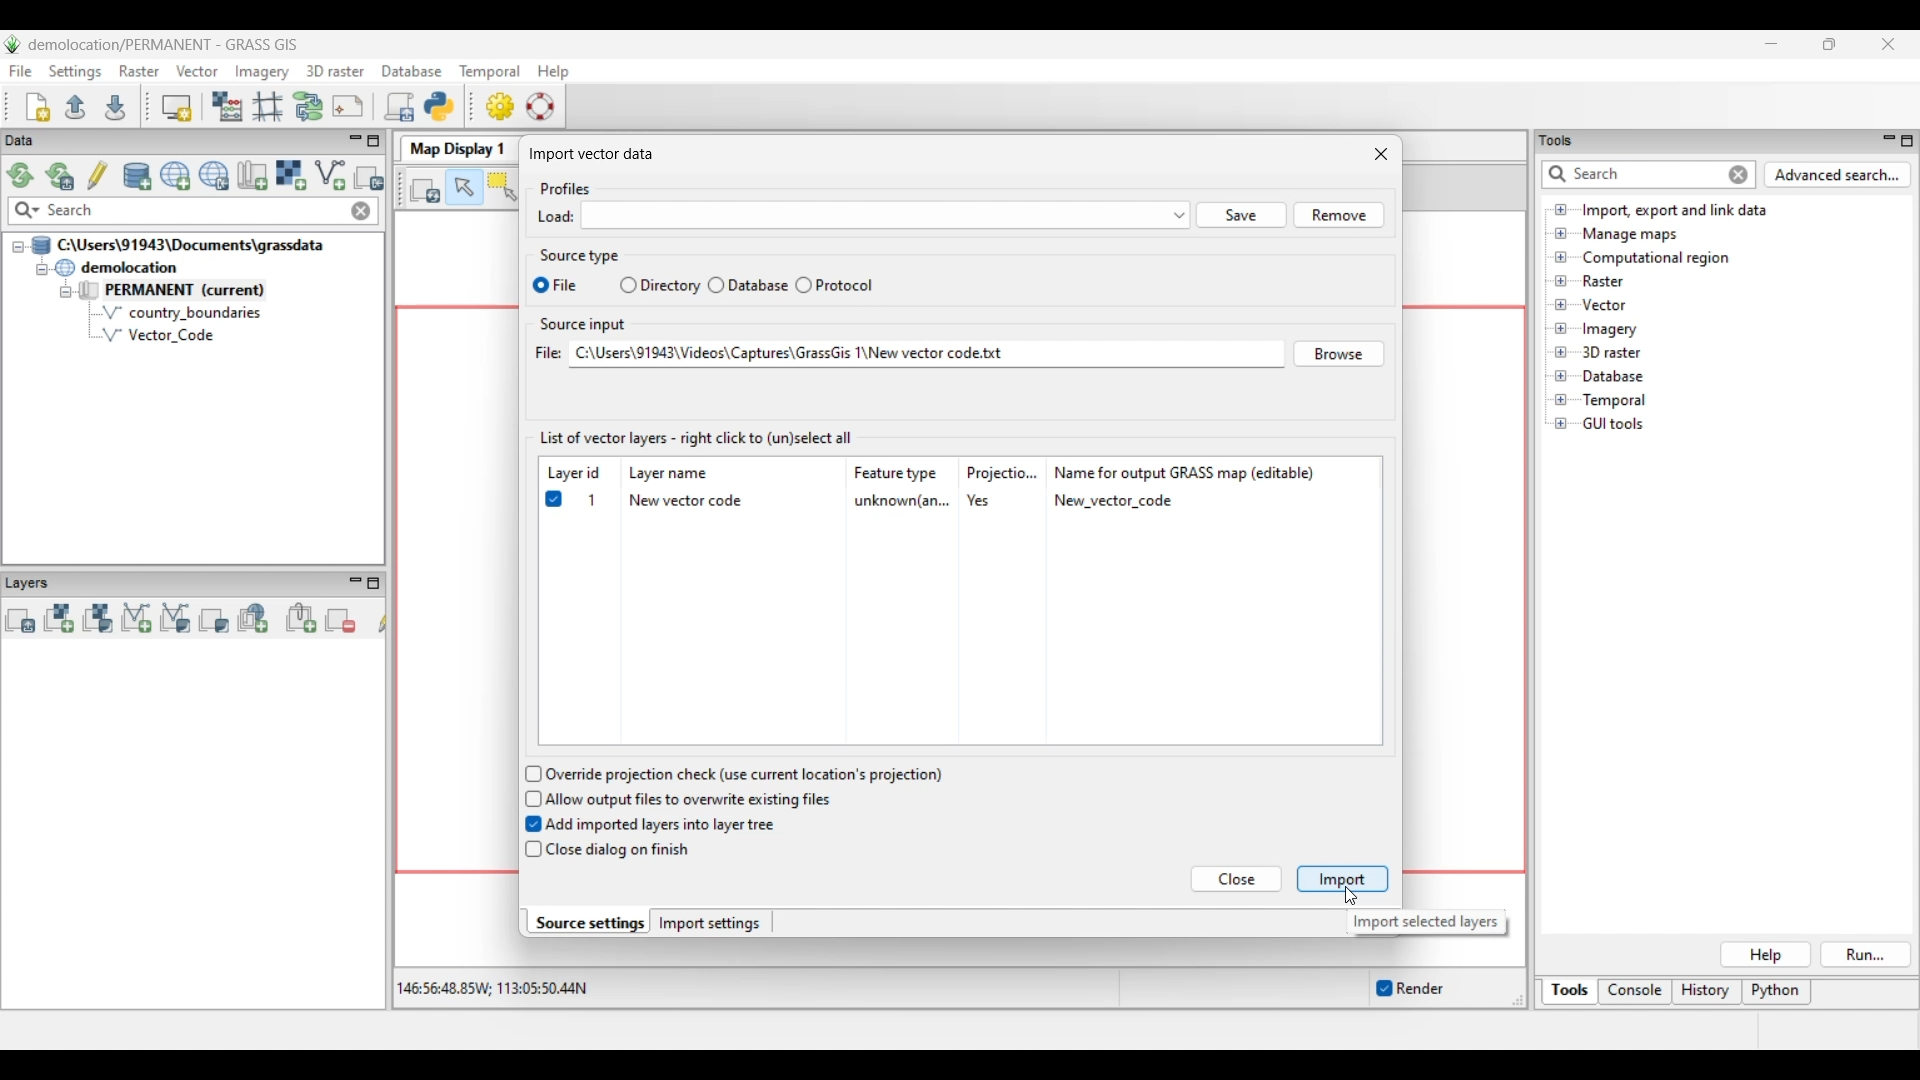 This screenshot has height=1080, width=1920. Describe the element at coordinates (199, 291) in the screenshot. I see `Double click to collapse Permanent` at that location.